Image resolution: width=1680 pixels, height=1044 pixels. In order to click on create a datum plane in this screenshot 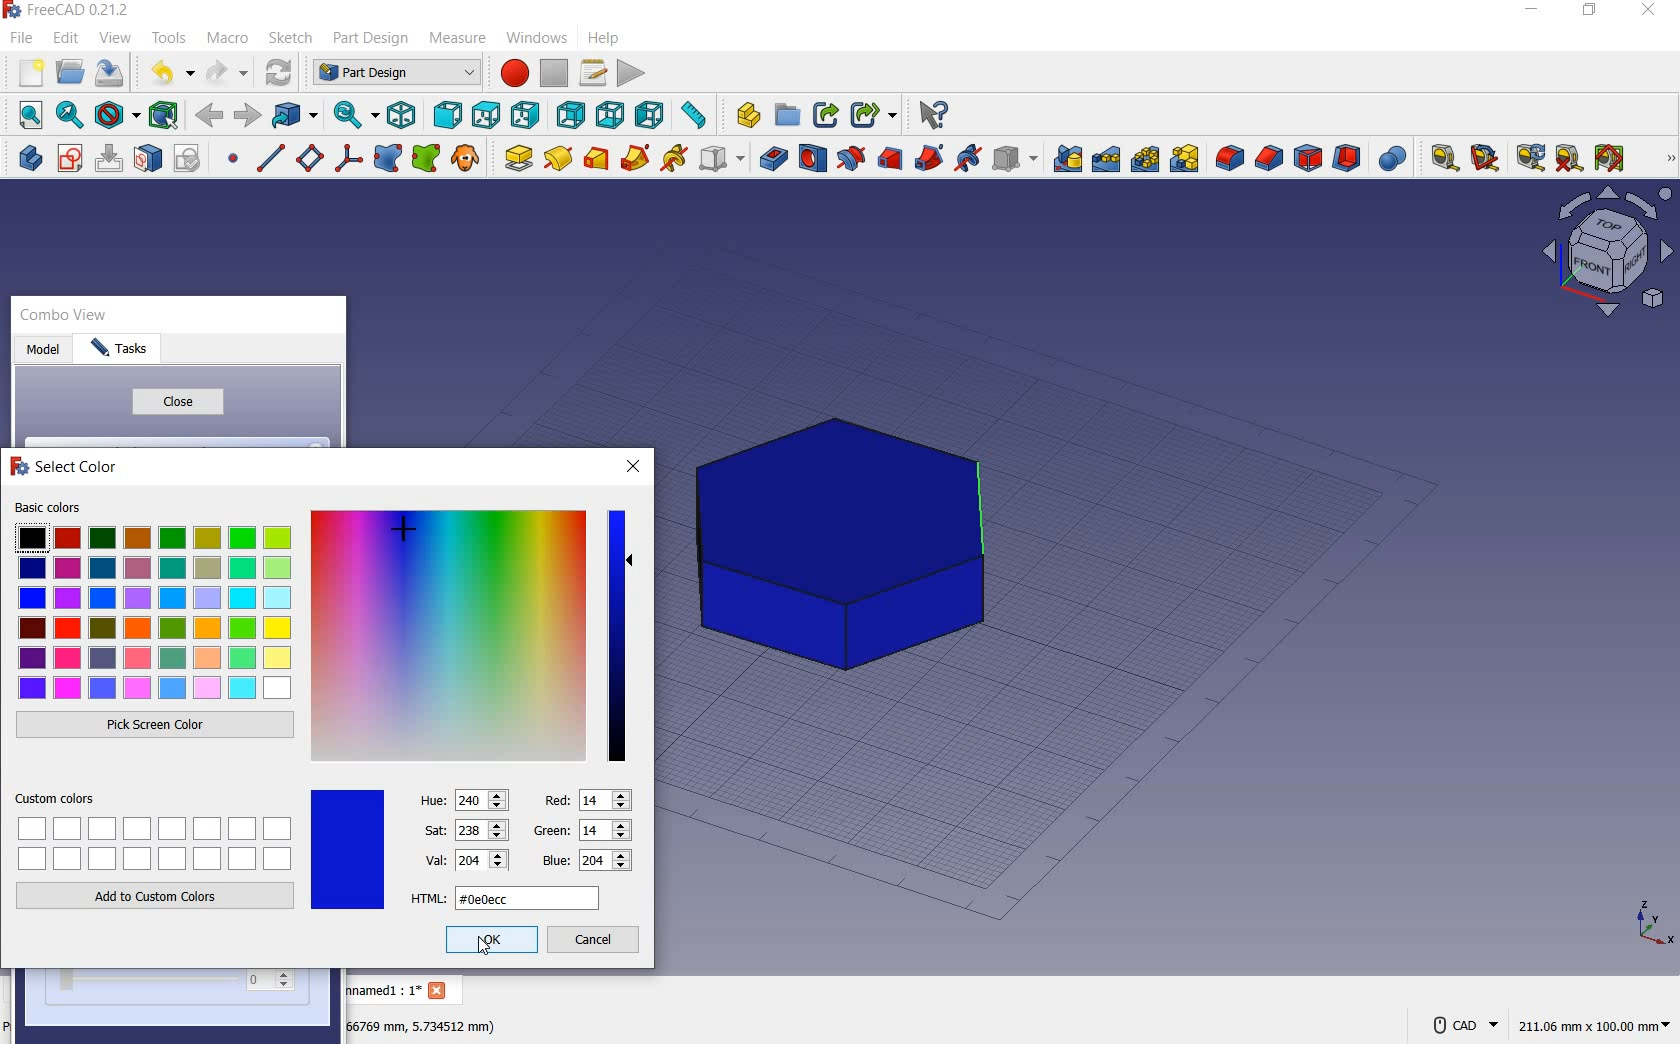, I will do `click(308, 159)`.